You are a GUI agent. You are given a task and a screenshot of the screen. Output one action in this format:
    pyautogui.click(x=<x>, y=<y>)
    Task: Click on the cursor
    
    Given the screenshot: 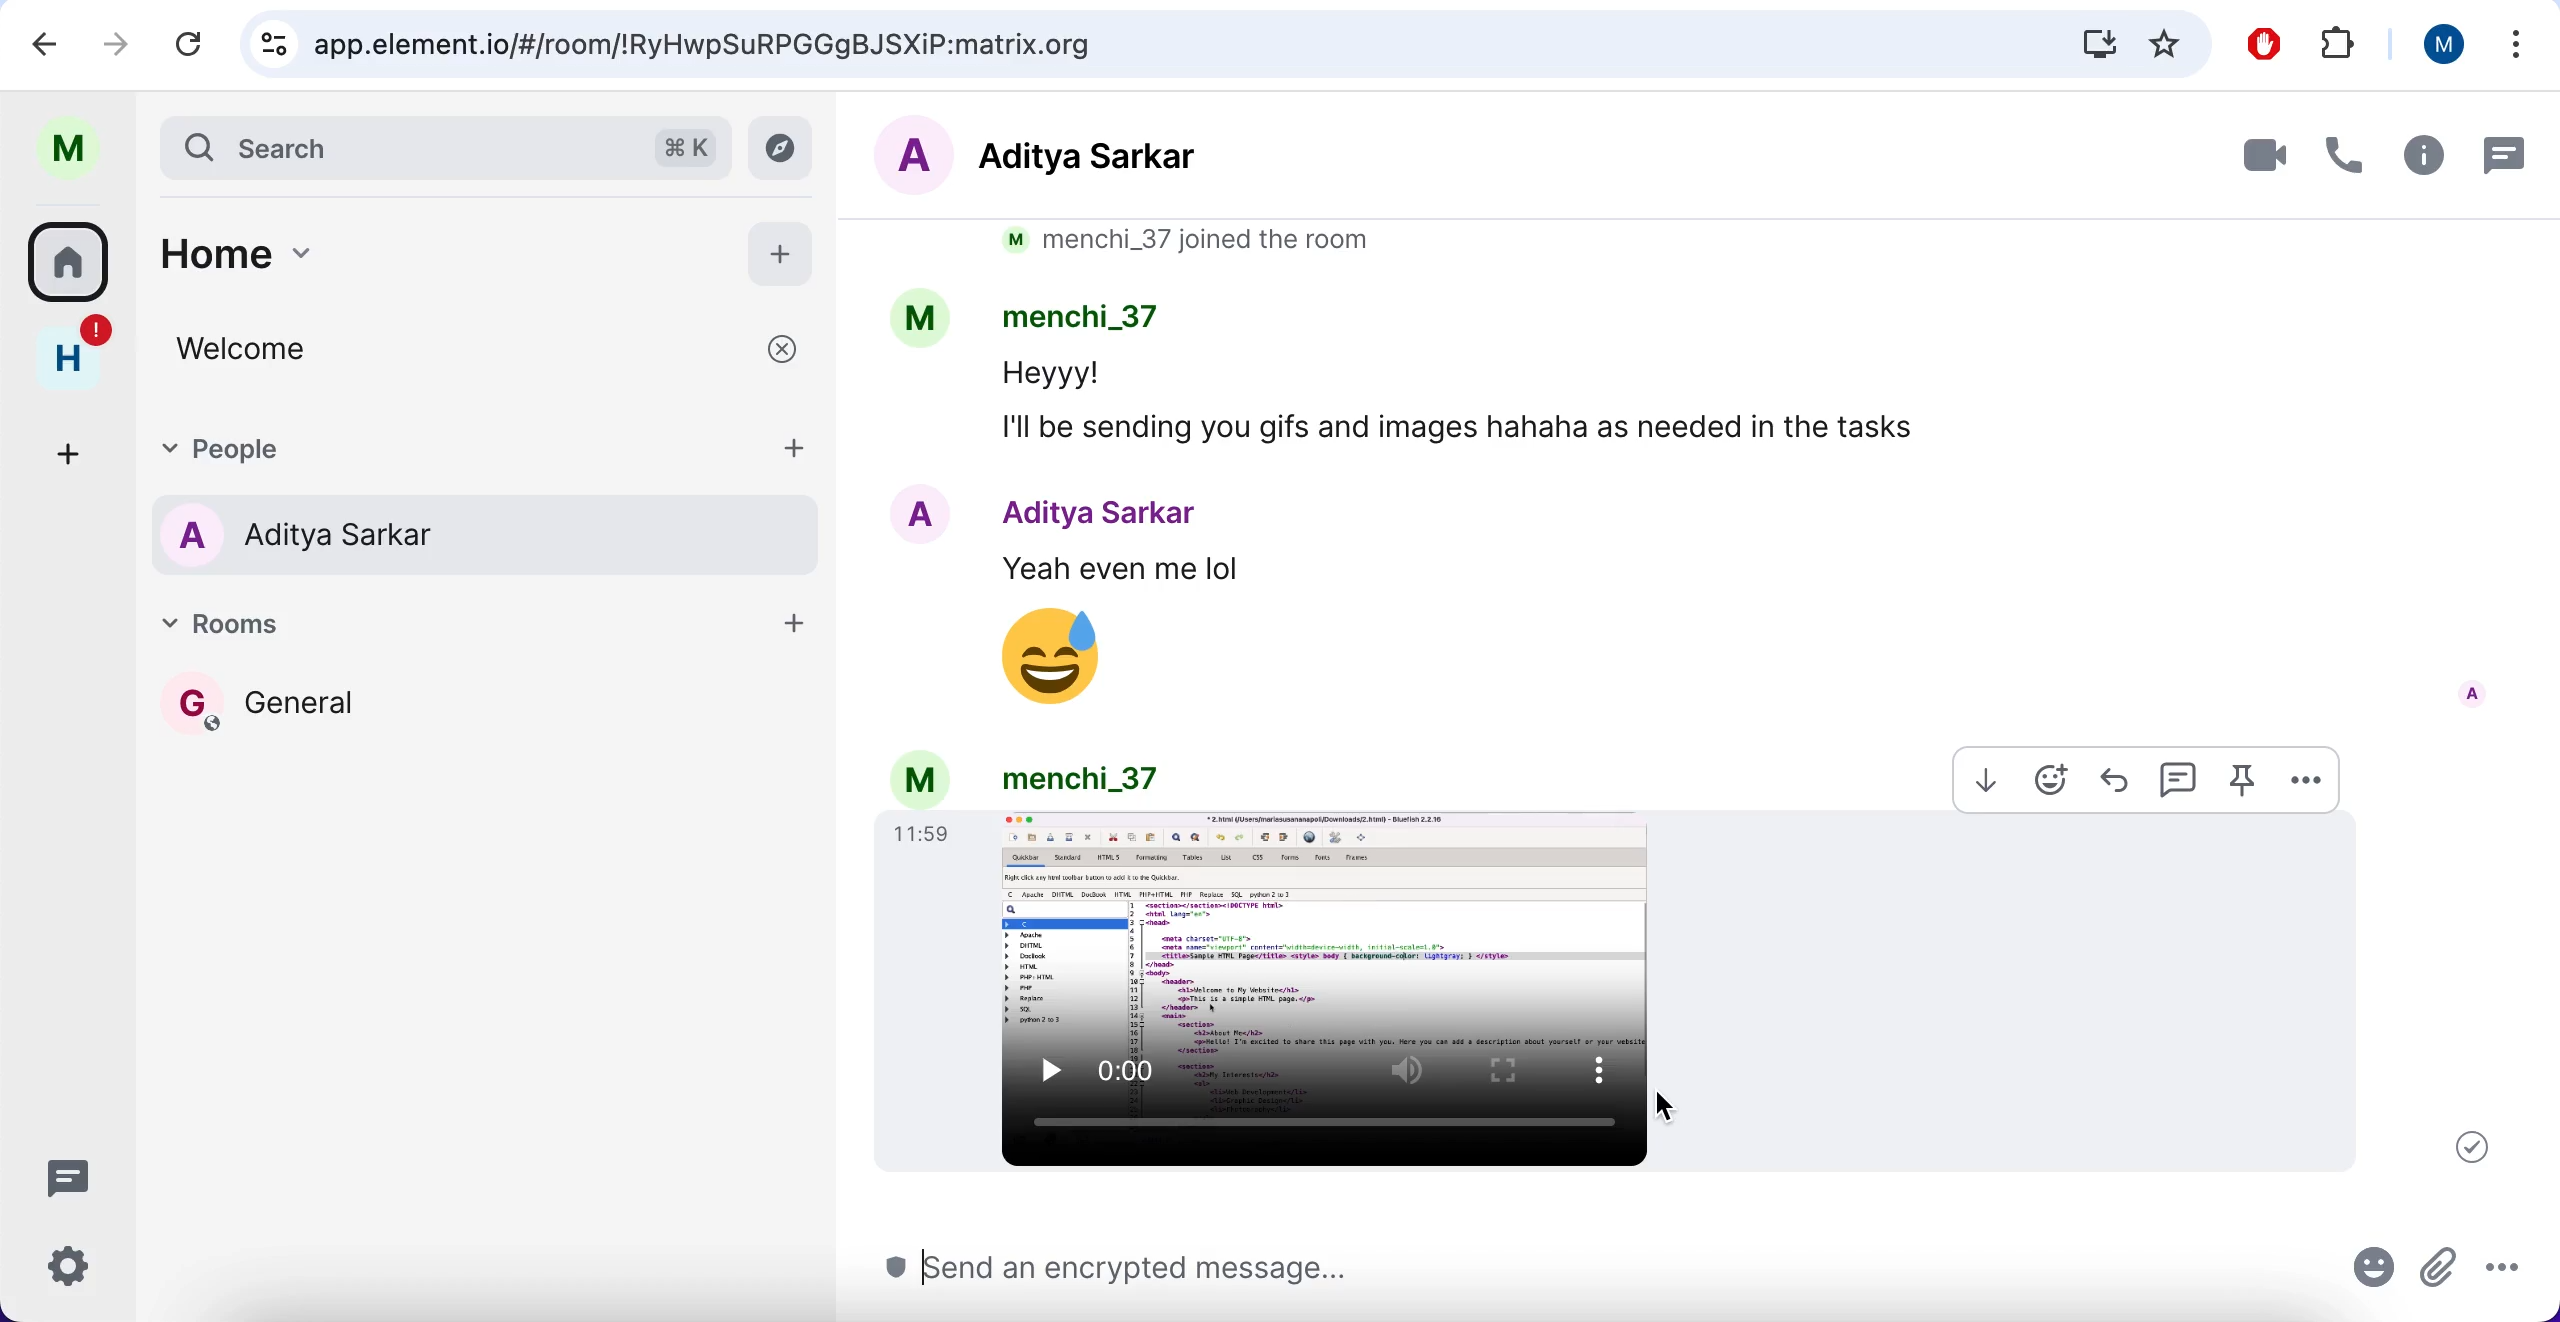 What is the action you would take?
    pyautogui.click(x=1668, y=1106)
    